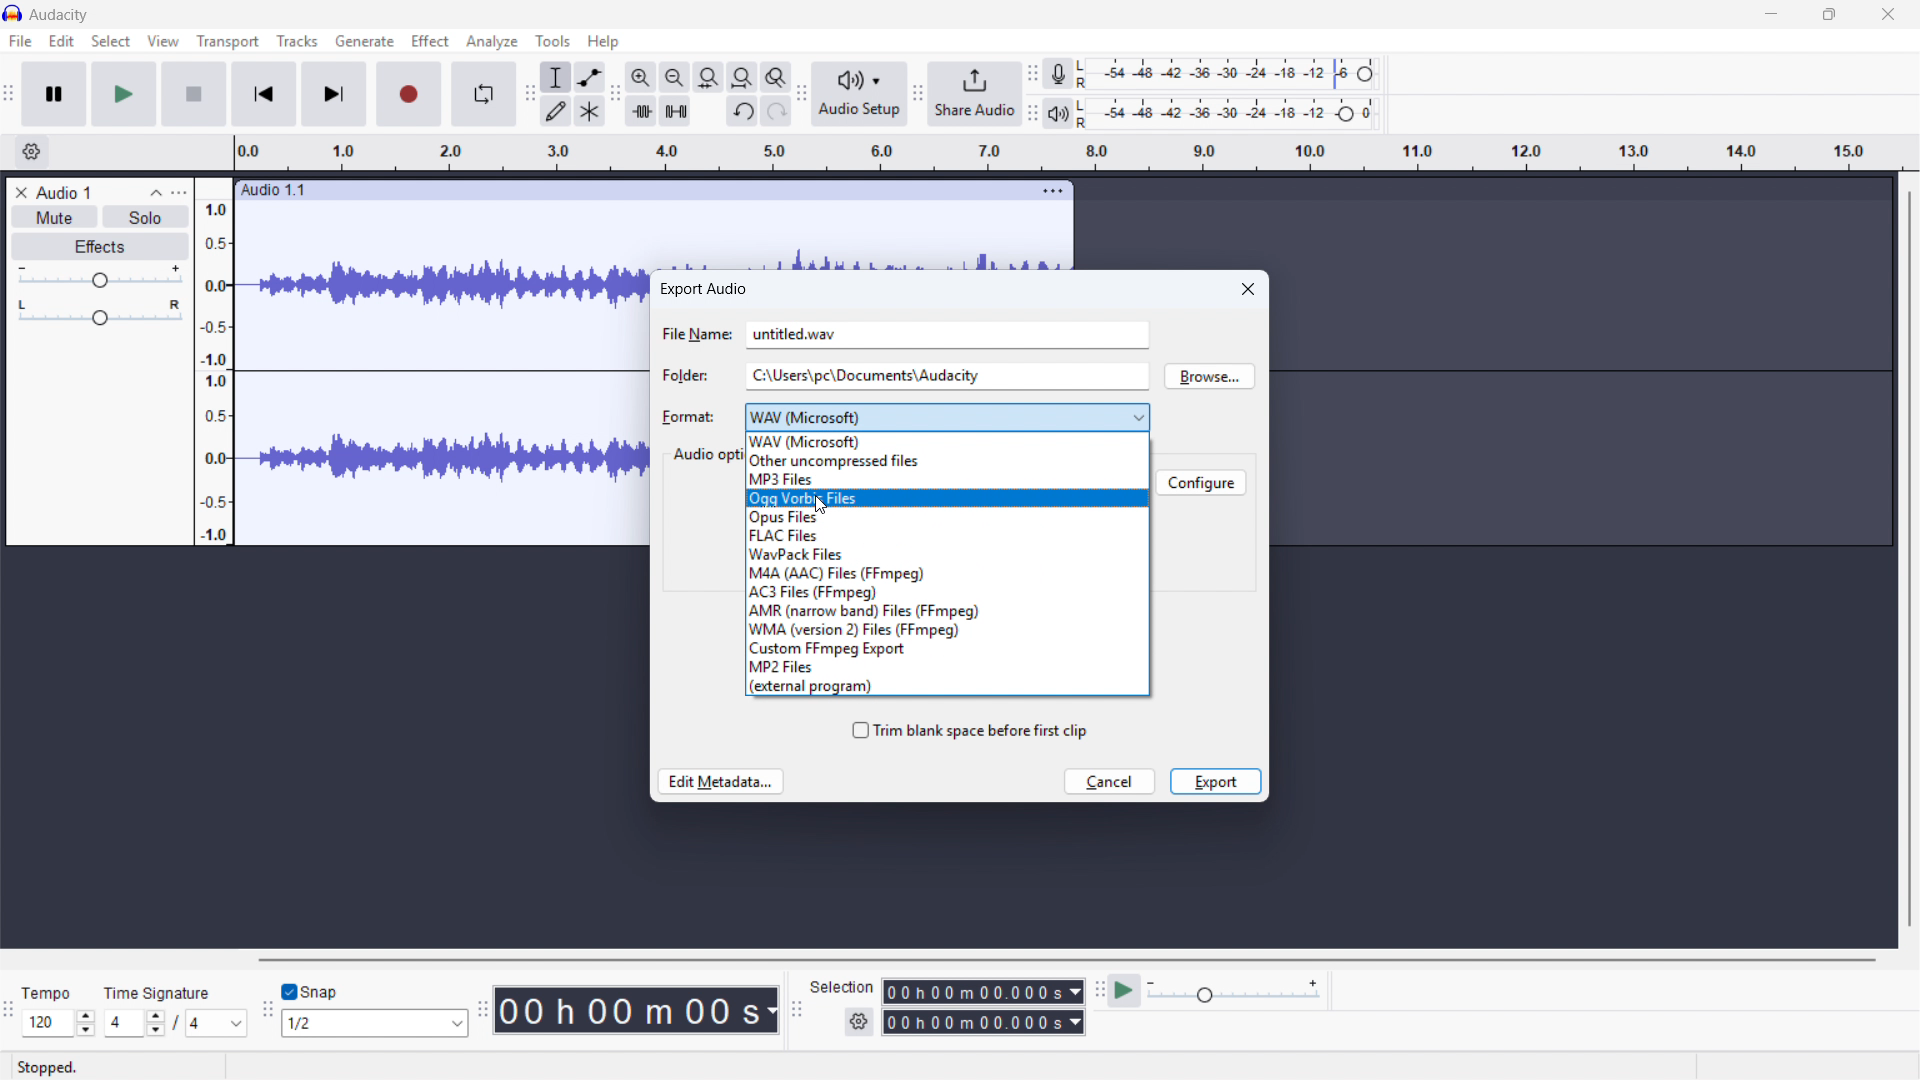 The width and height of the screenshot is (1920, 1080). Describe the element at coordinates (220, 1025) in the screenshot. I see `Set time signature ` at that location.